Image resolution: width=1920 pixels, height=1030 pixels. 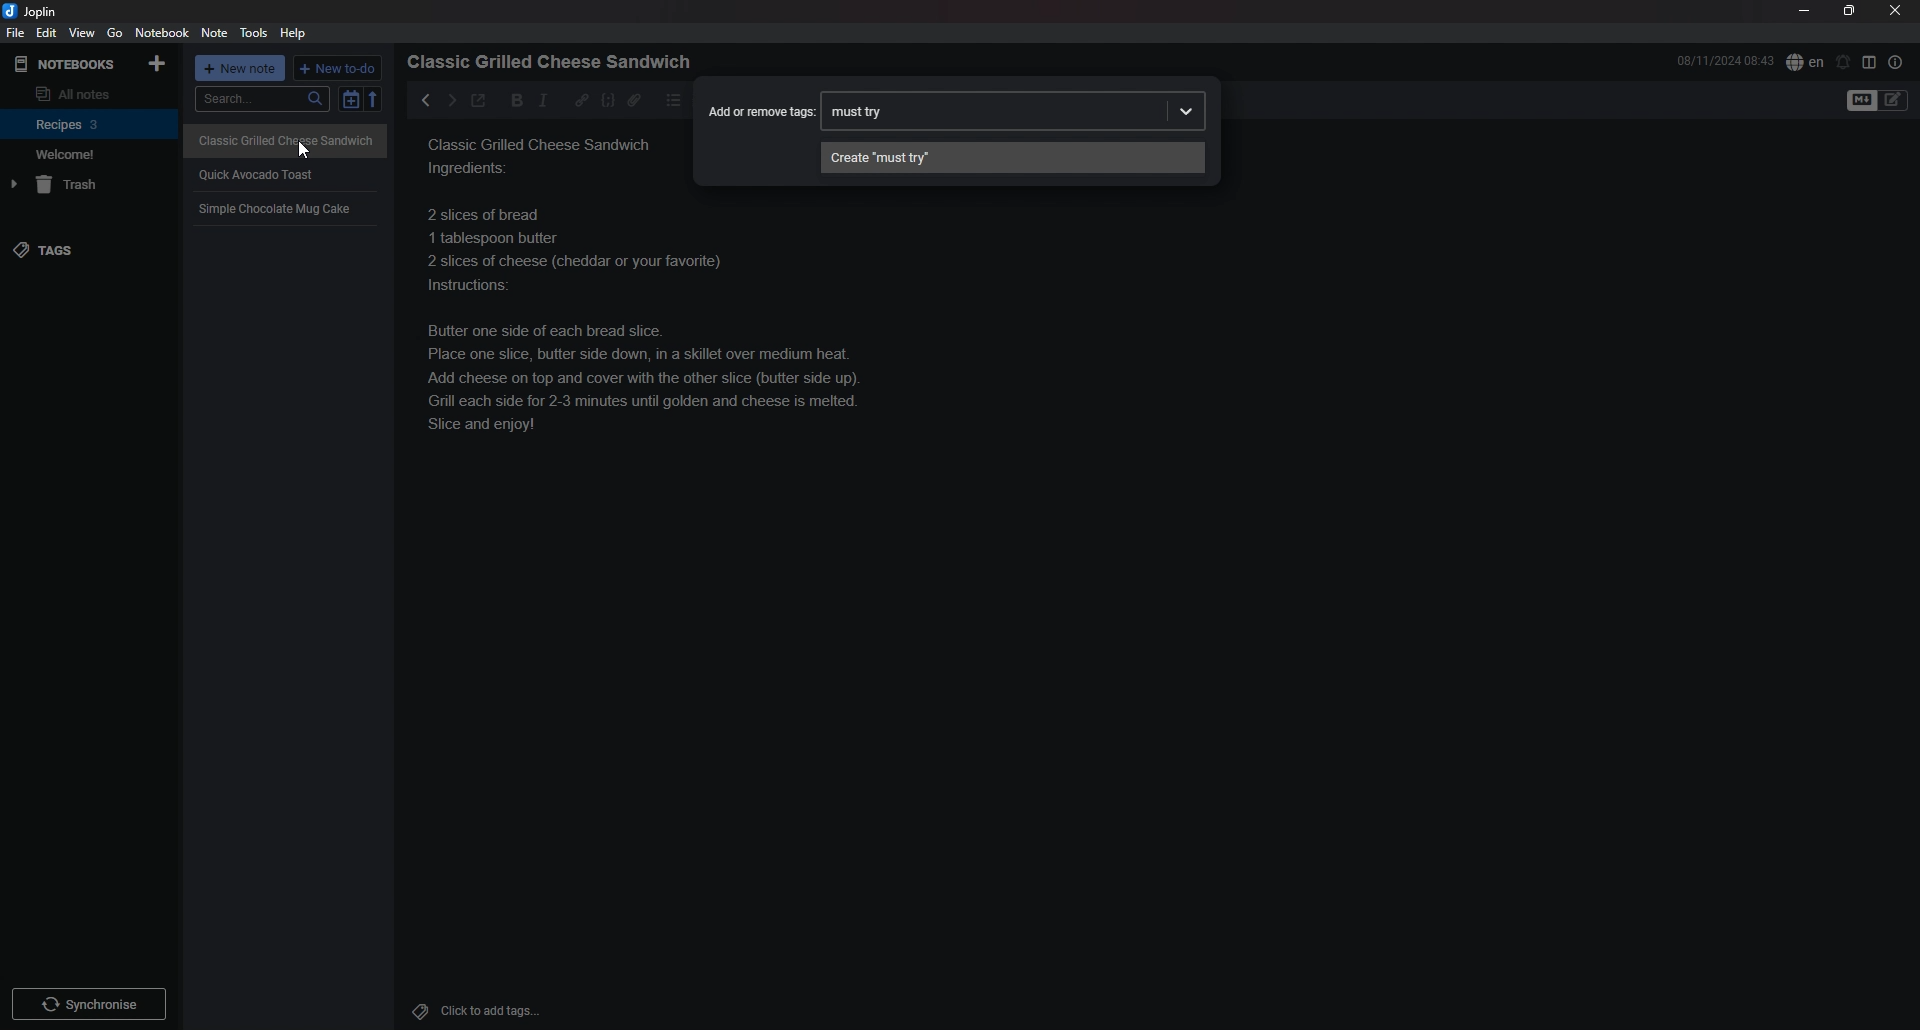 What do you see at coordinates (1844, 61) in the screenshot?
I see `set alarm` at bounding box center [1844, 61].